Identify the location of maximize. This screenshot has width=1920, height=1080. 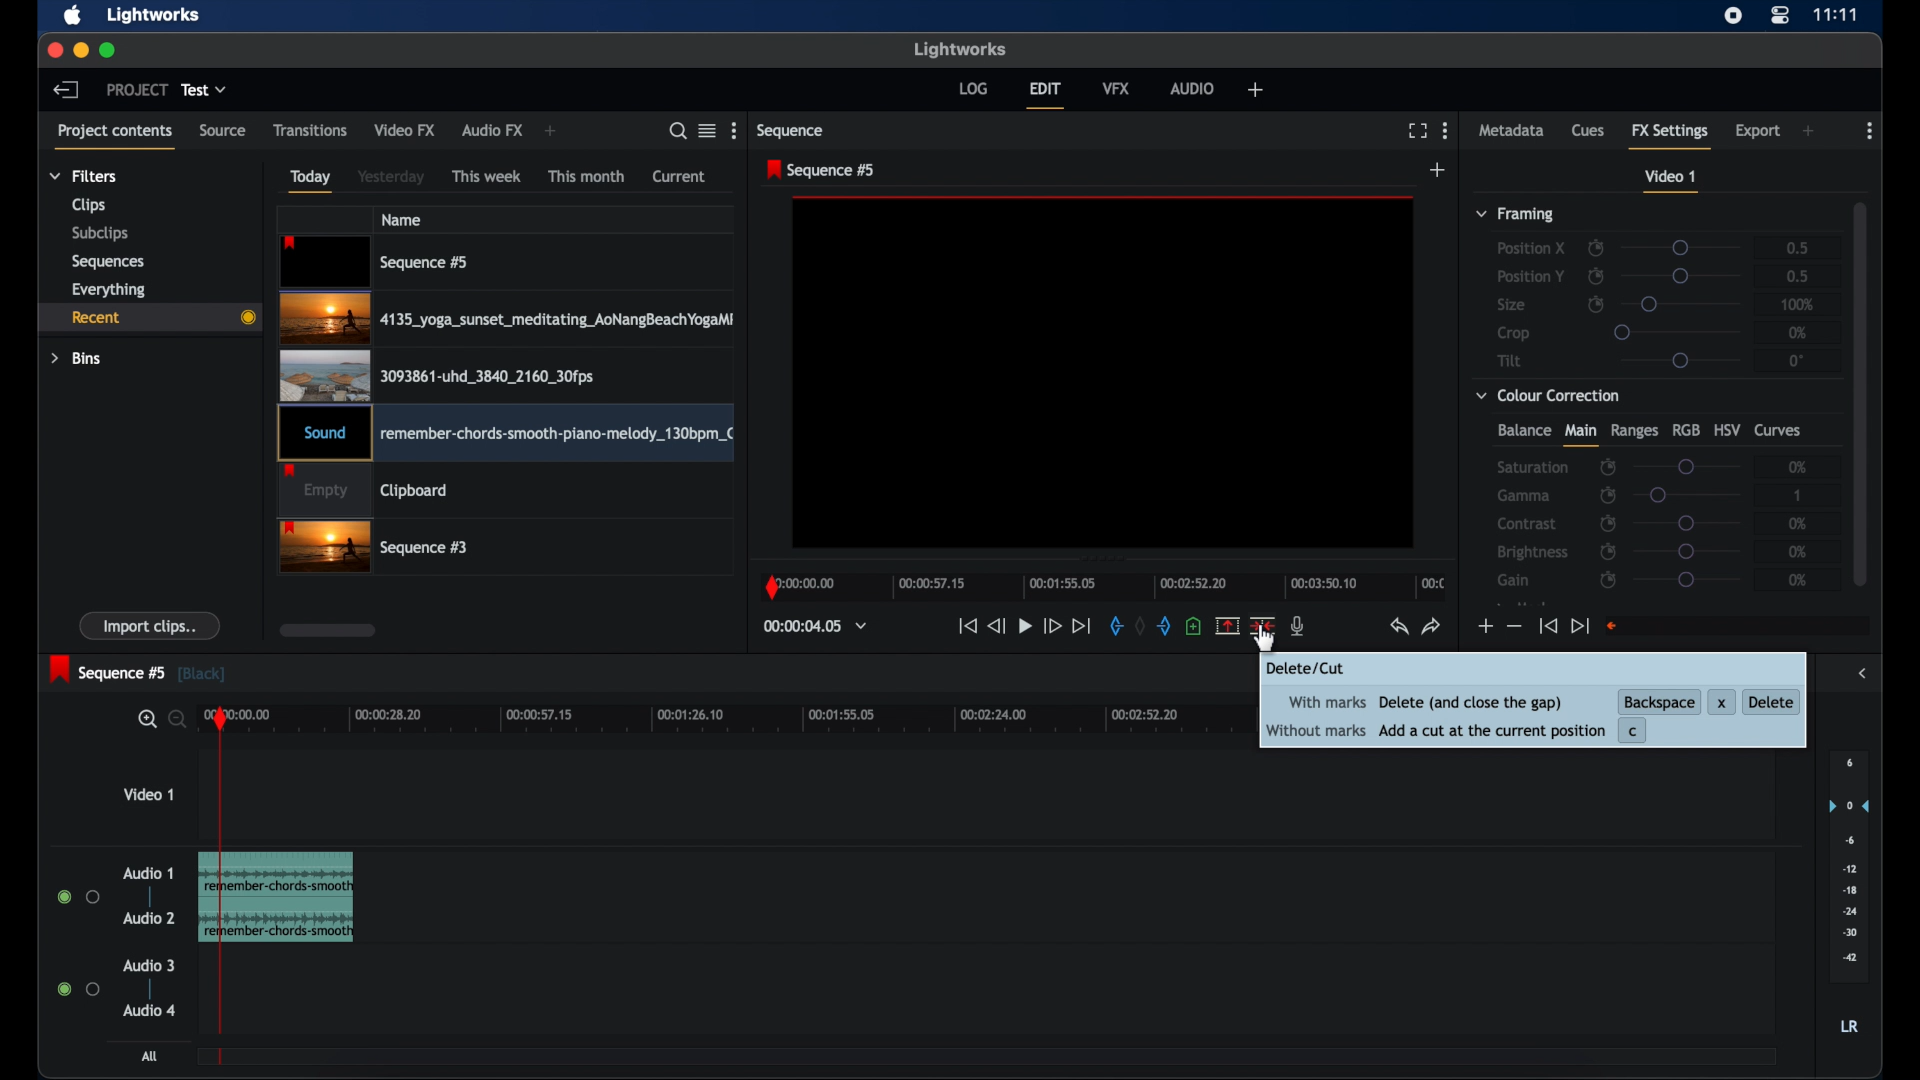
(108, 51).